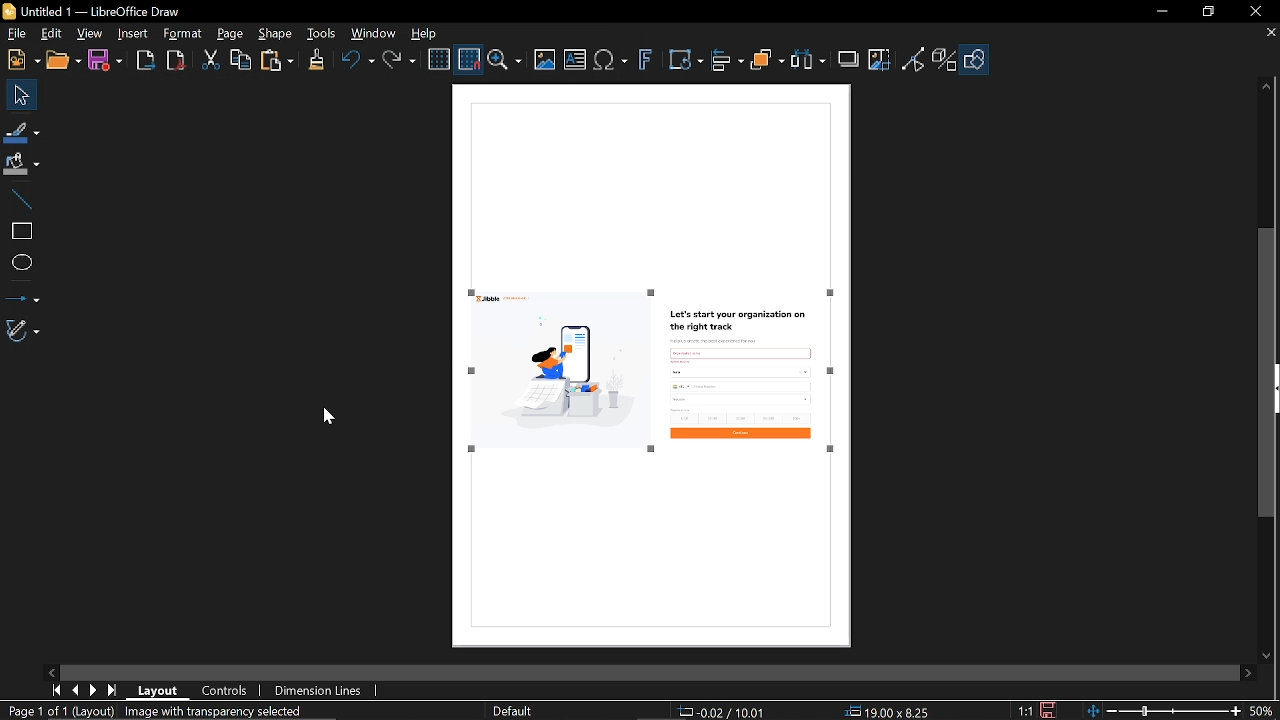 The width and height of the screenshot is (1280, 720). Describe the element at coordinates (107, 62) in the screenshot. I see `Save` at that location.